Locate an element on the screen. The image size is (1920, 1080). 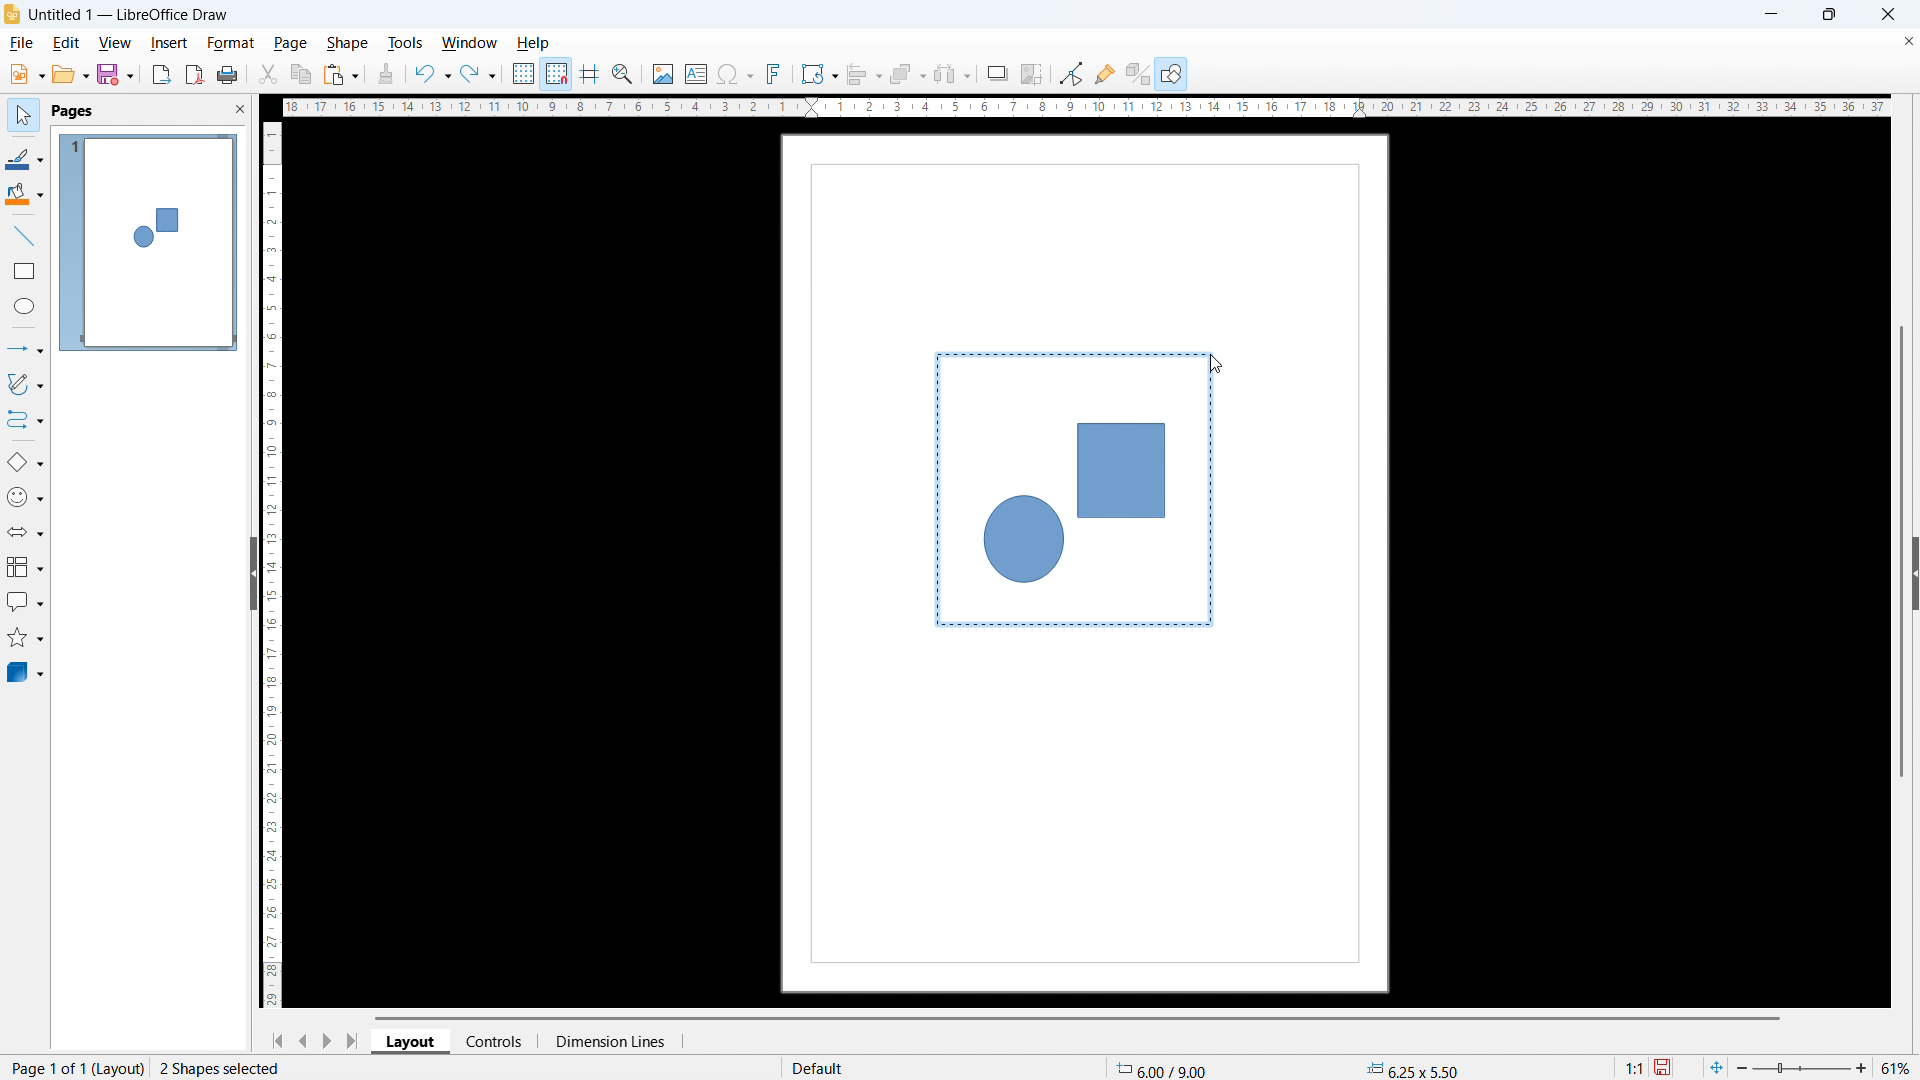
lines & arrows is located at coordinates (29, 349).